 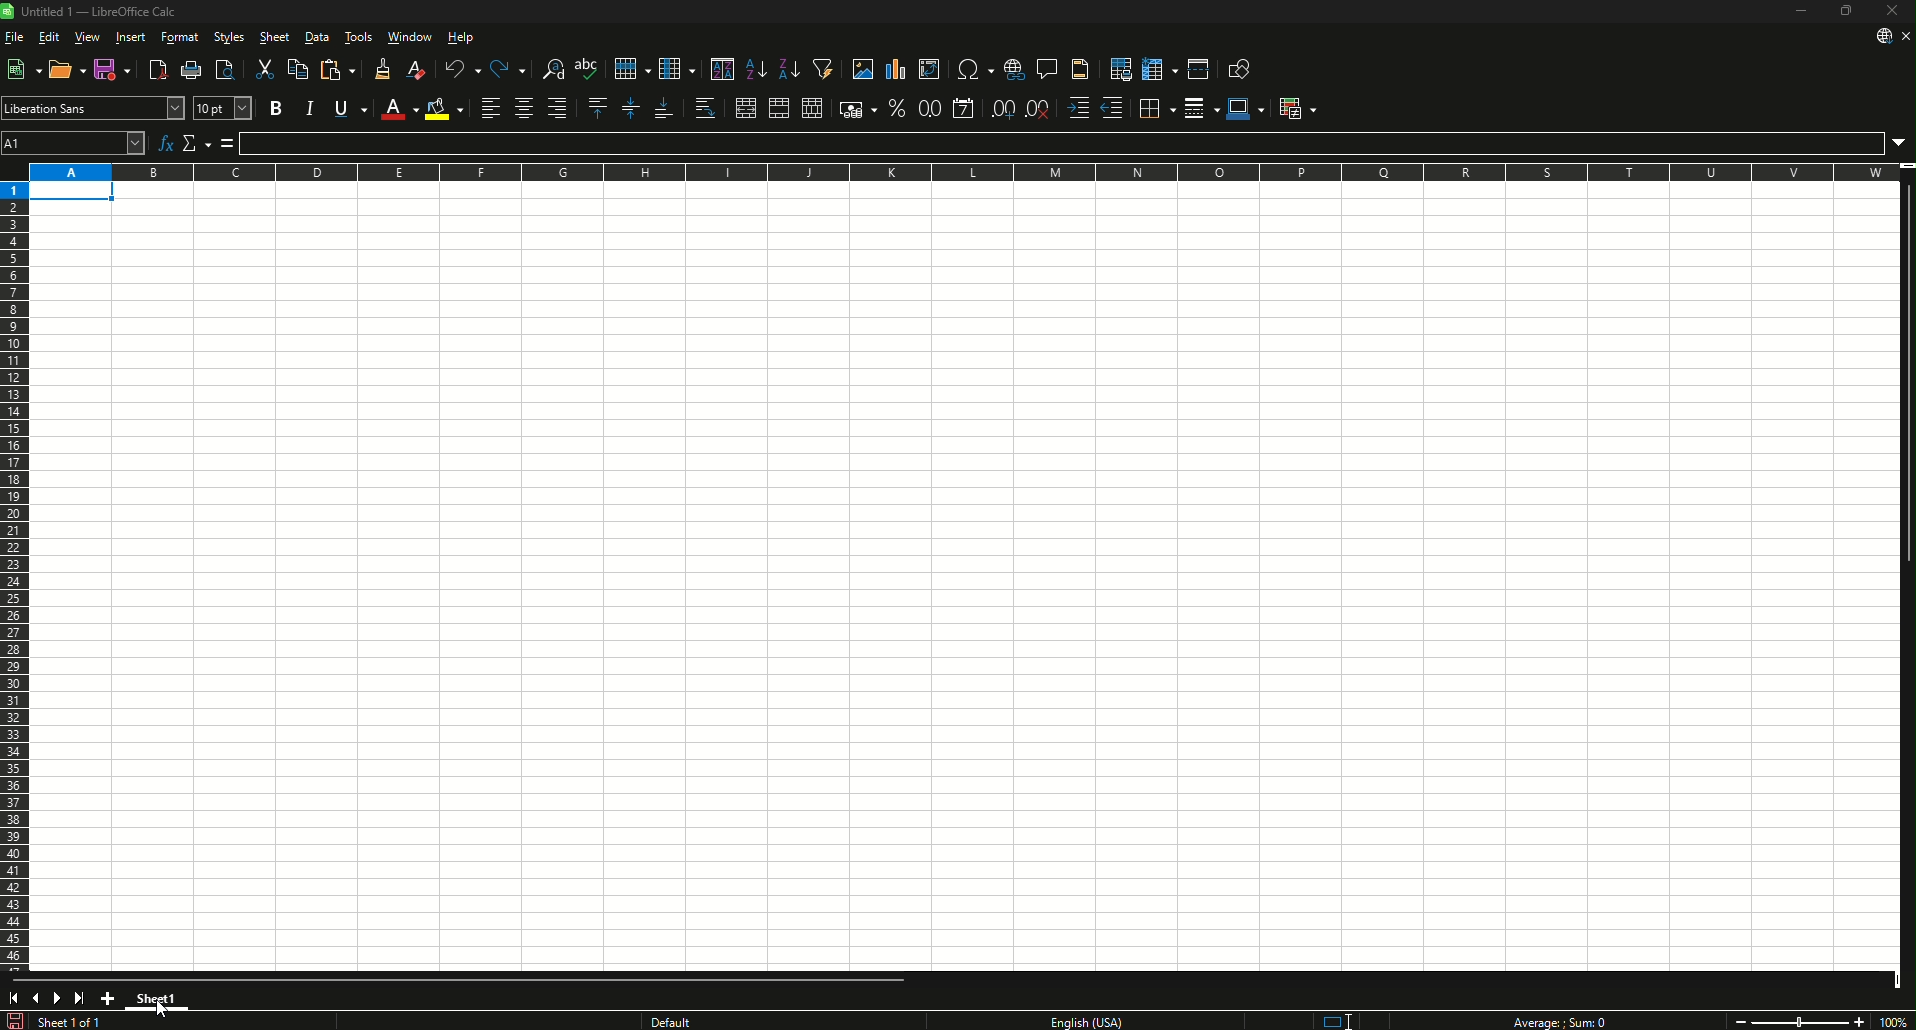 What do you see at coordinates (664, 108) in the screenshot?
I see `Align Bottom` at bounding box center [664, 108].